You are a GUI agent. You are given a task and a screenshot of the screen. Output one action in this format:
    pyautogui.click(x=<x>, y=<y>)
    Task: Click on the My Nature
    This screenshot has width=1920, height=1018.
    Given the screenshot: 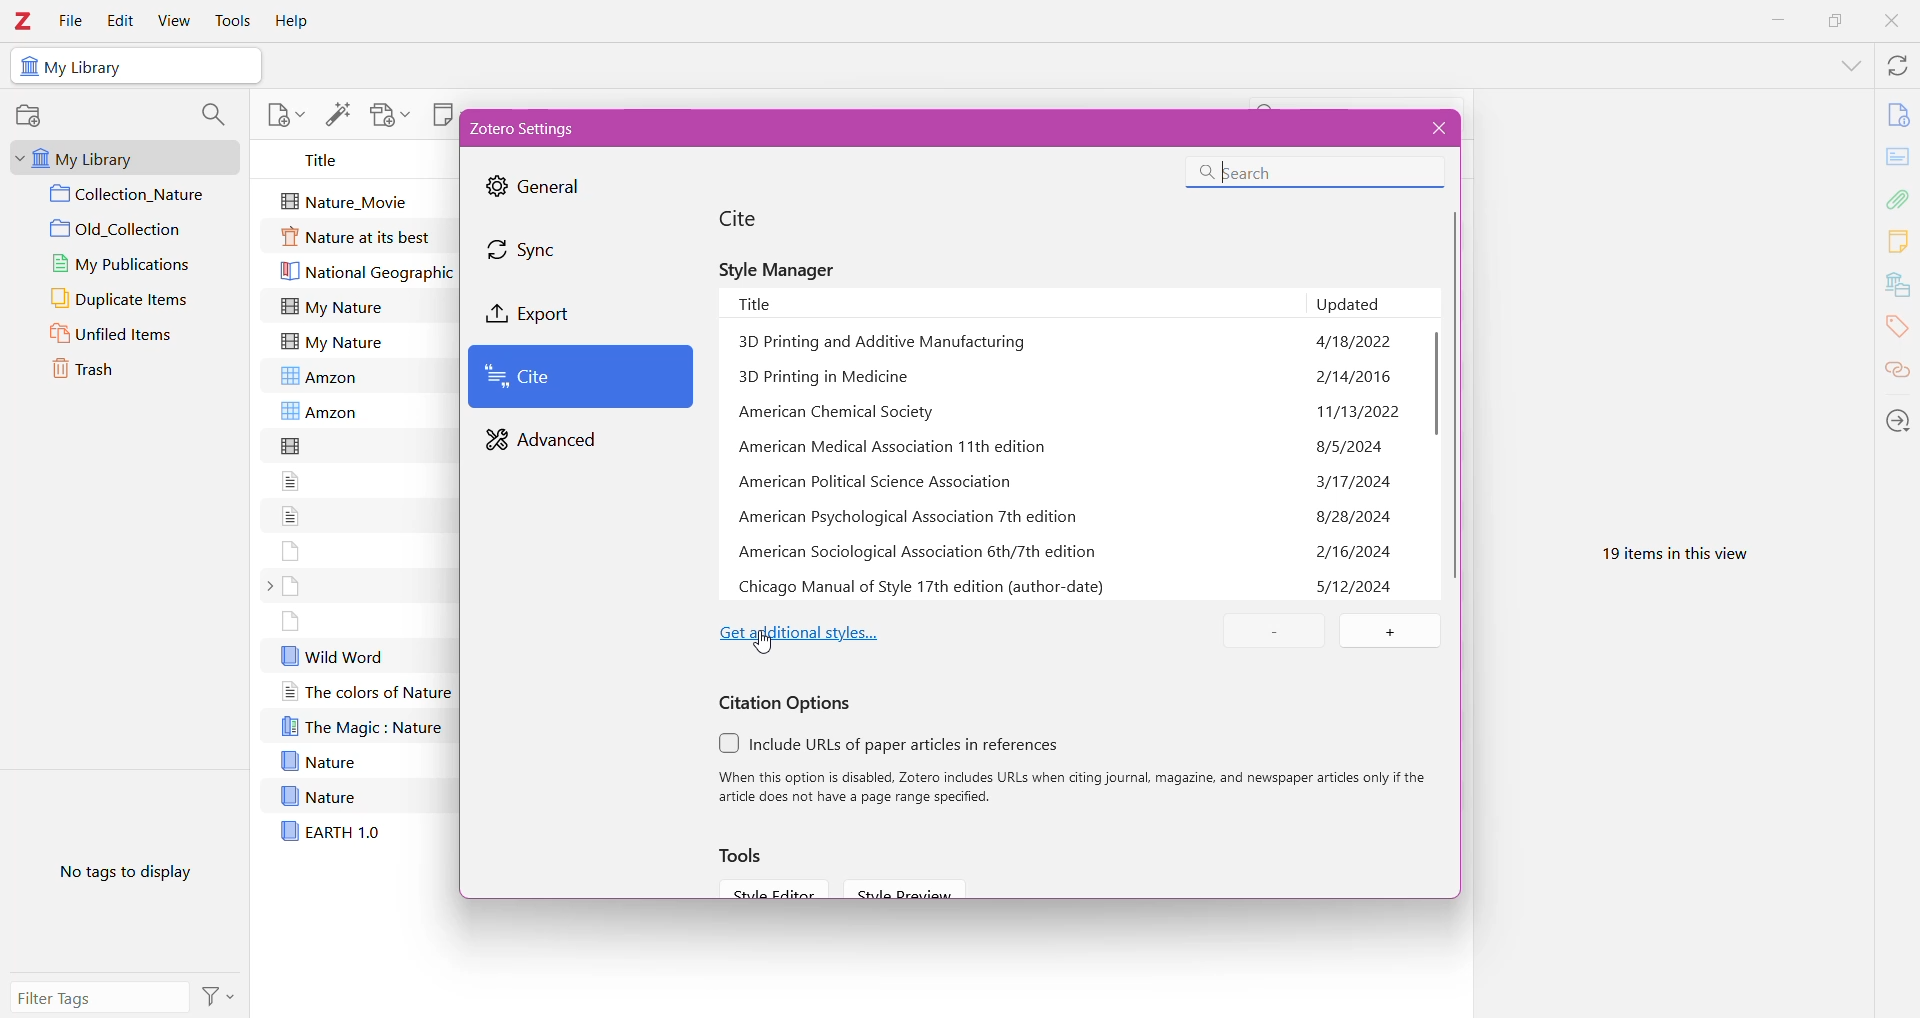 What is the action you would take?
    pyautogui.click(x=332, y=306)
    